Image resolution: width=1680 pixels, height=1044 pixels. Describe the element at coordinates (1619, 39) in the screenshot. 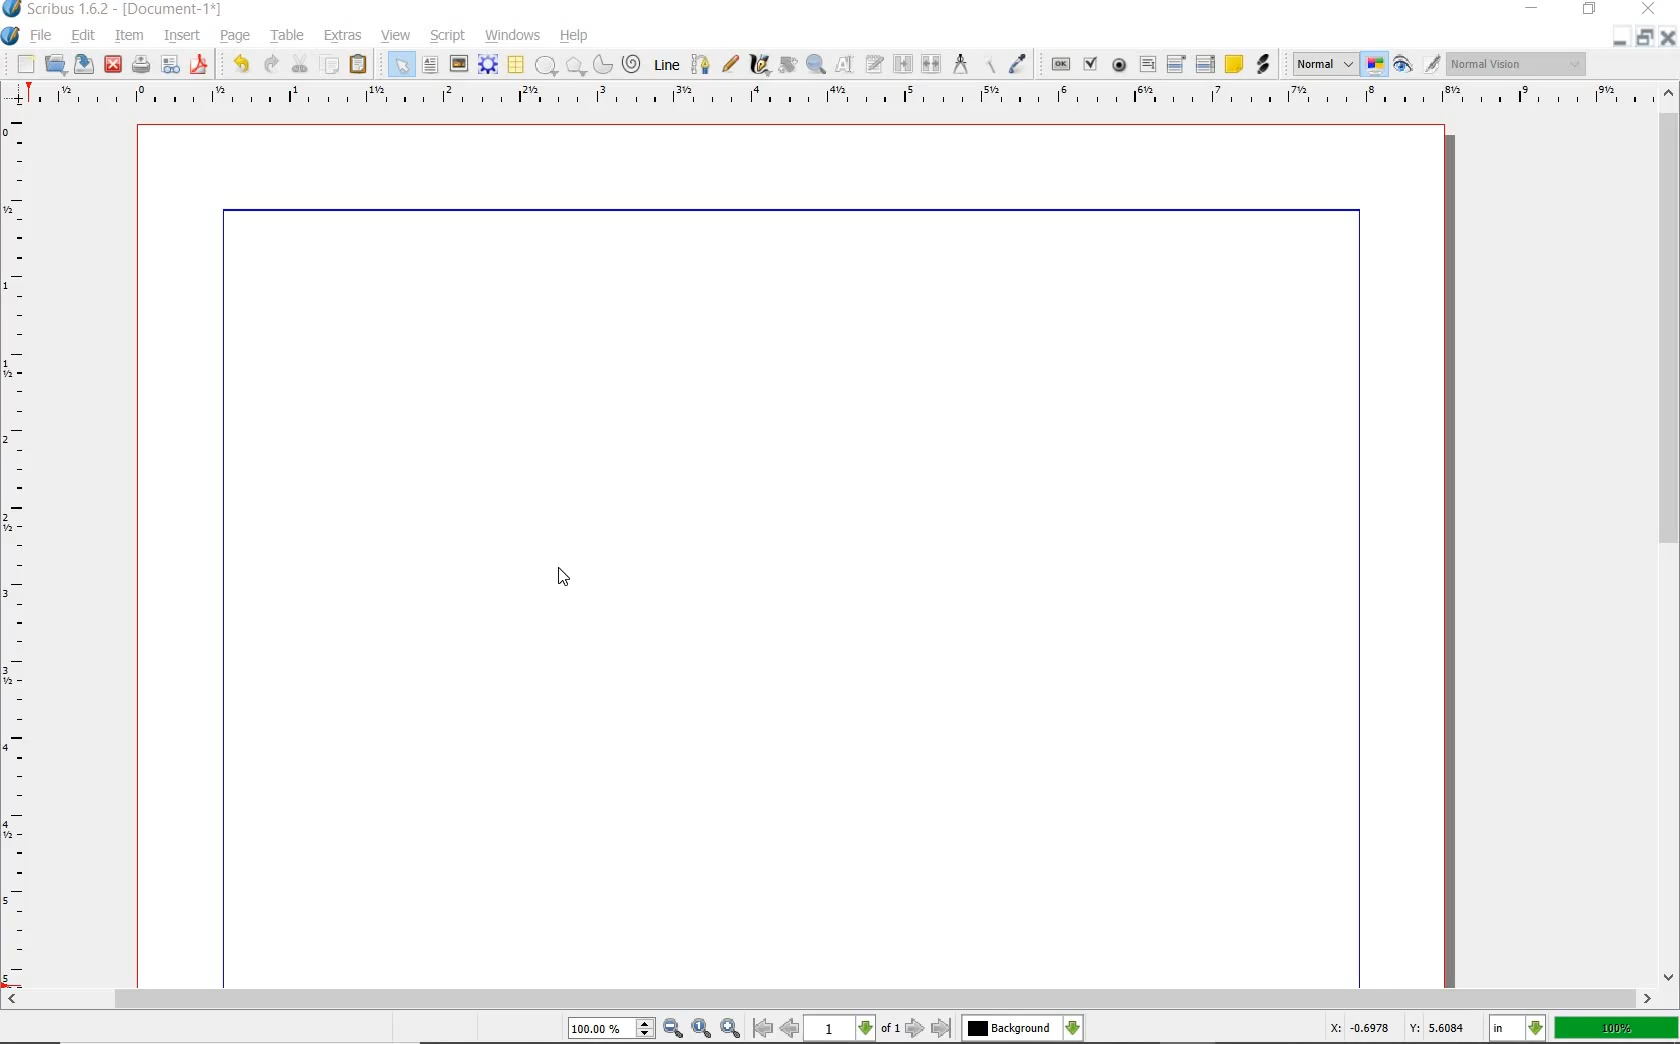

I see `MINIMIZE` at that location.